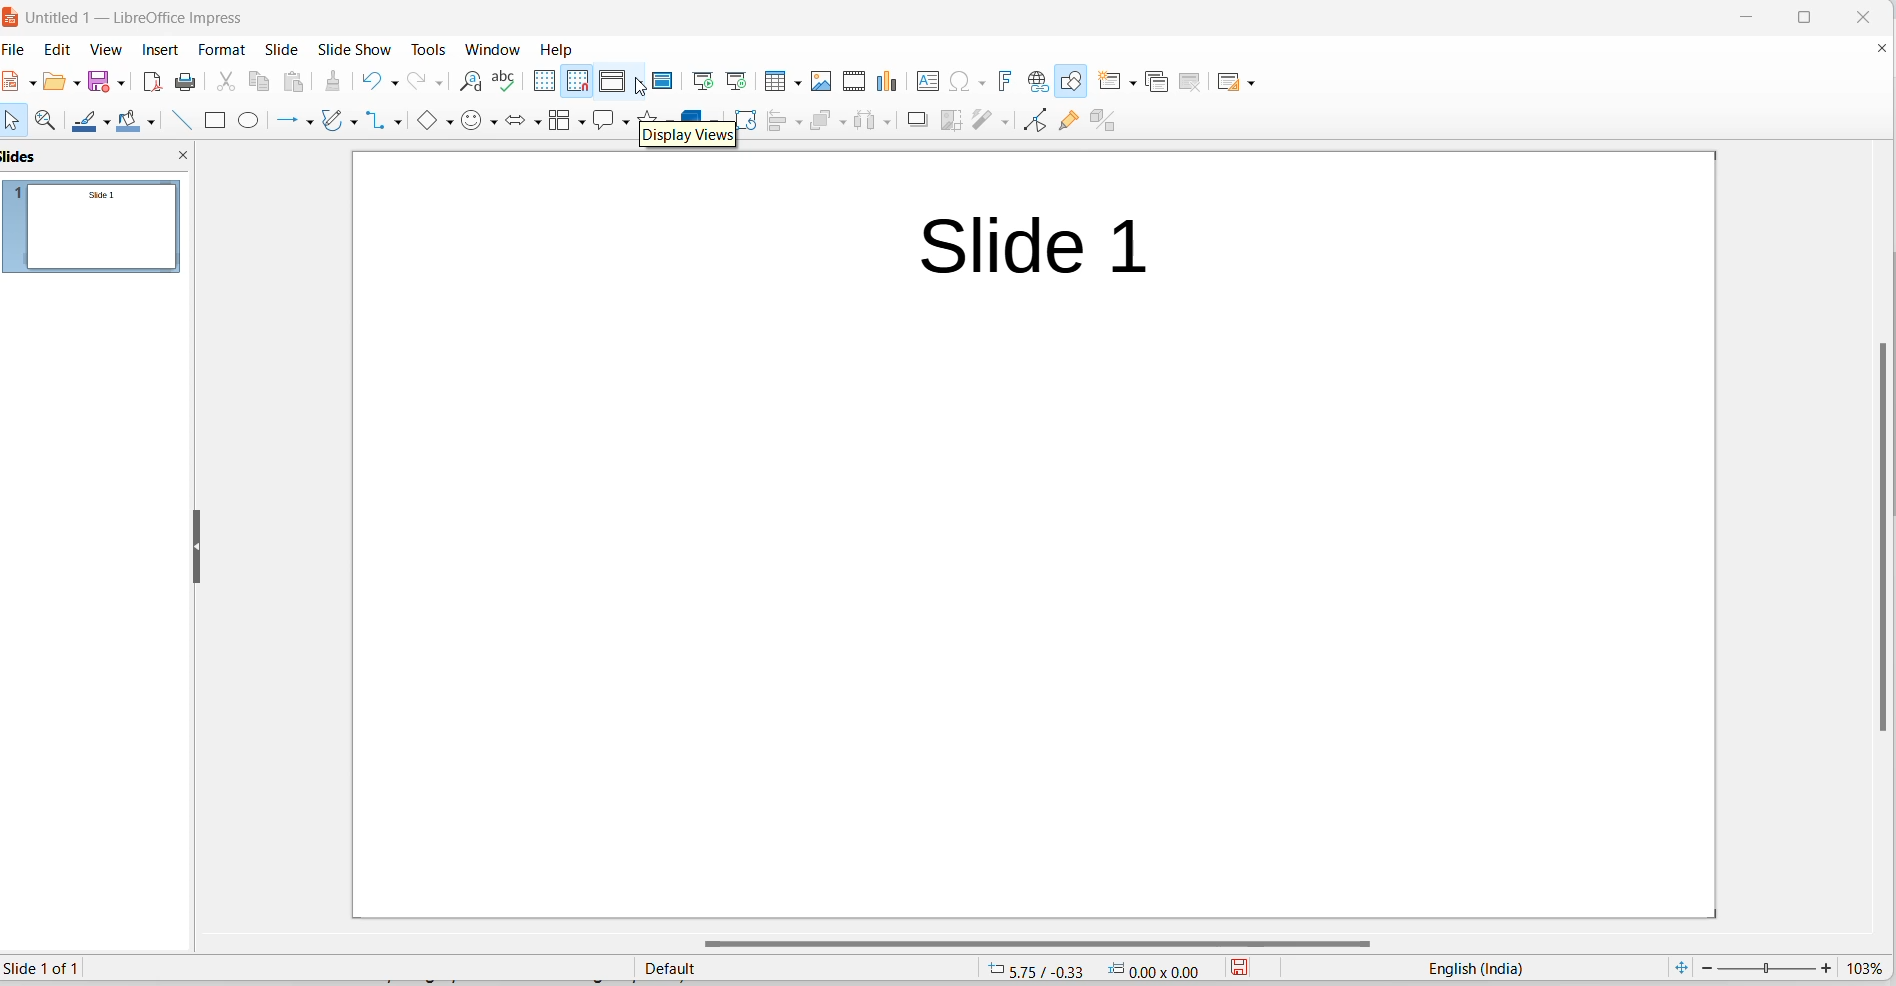 The image size is (1896, 986). What do you see at coordinates (805, 967) in the screenshot?
I see `slide master type` at bounding box center [805, 967].